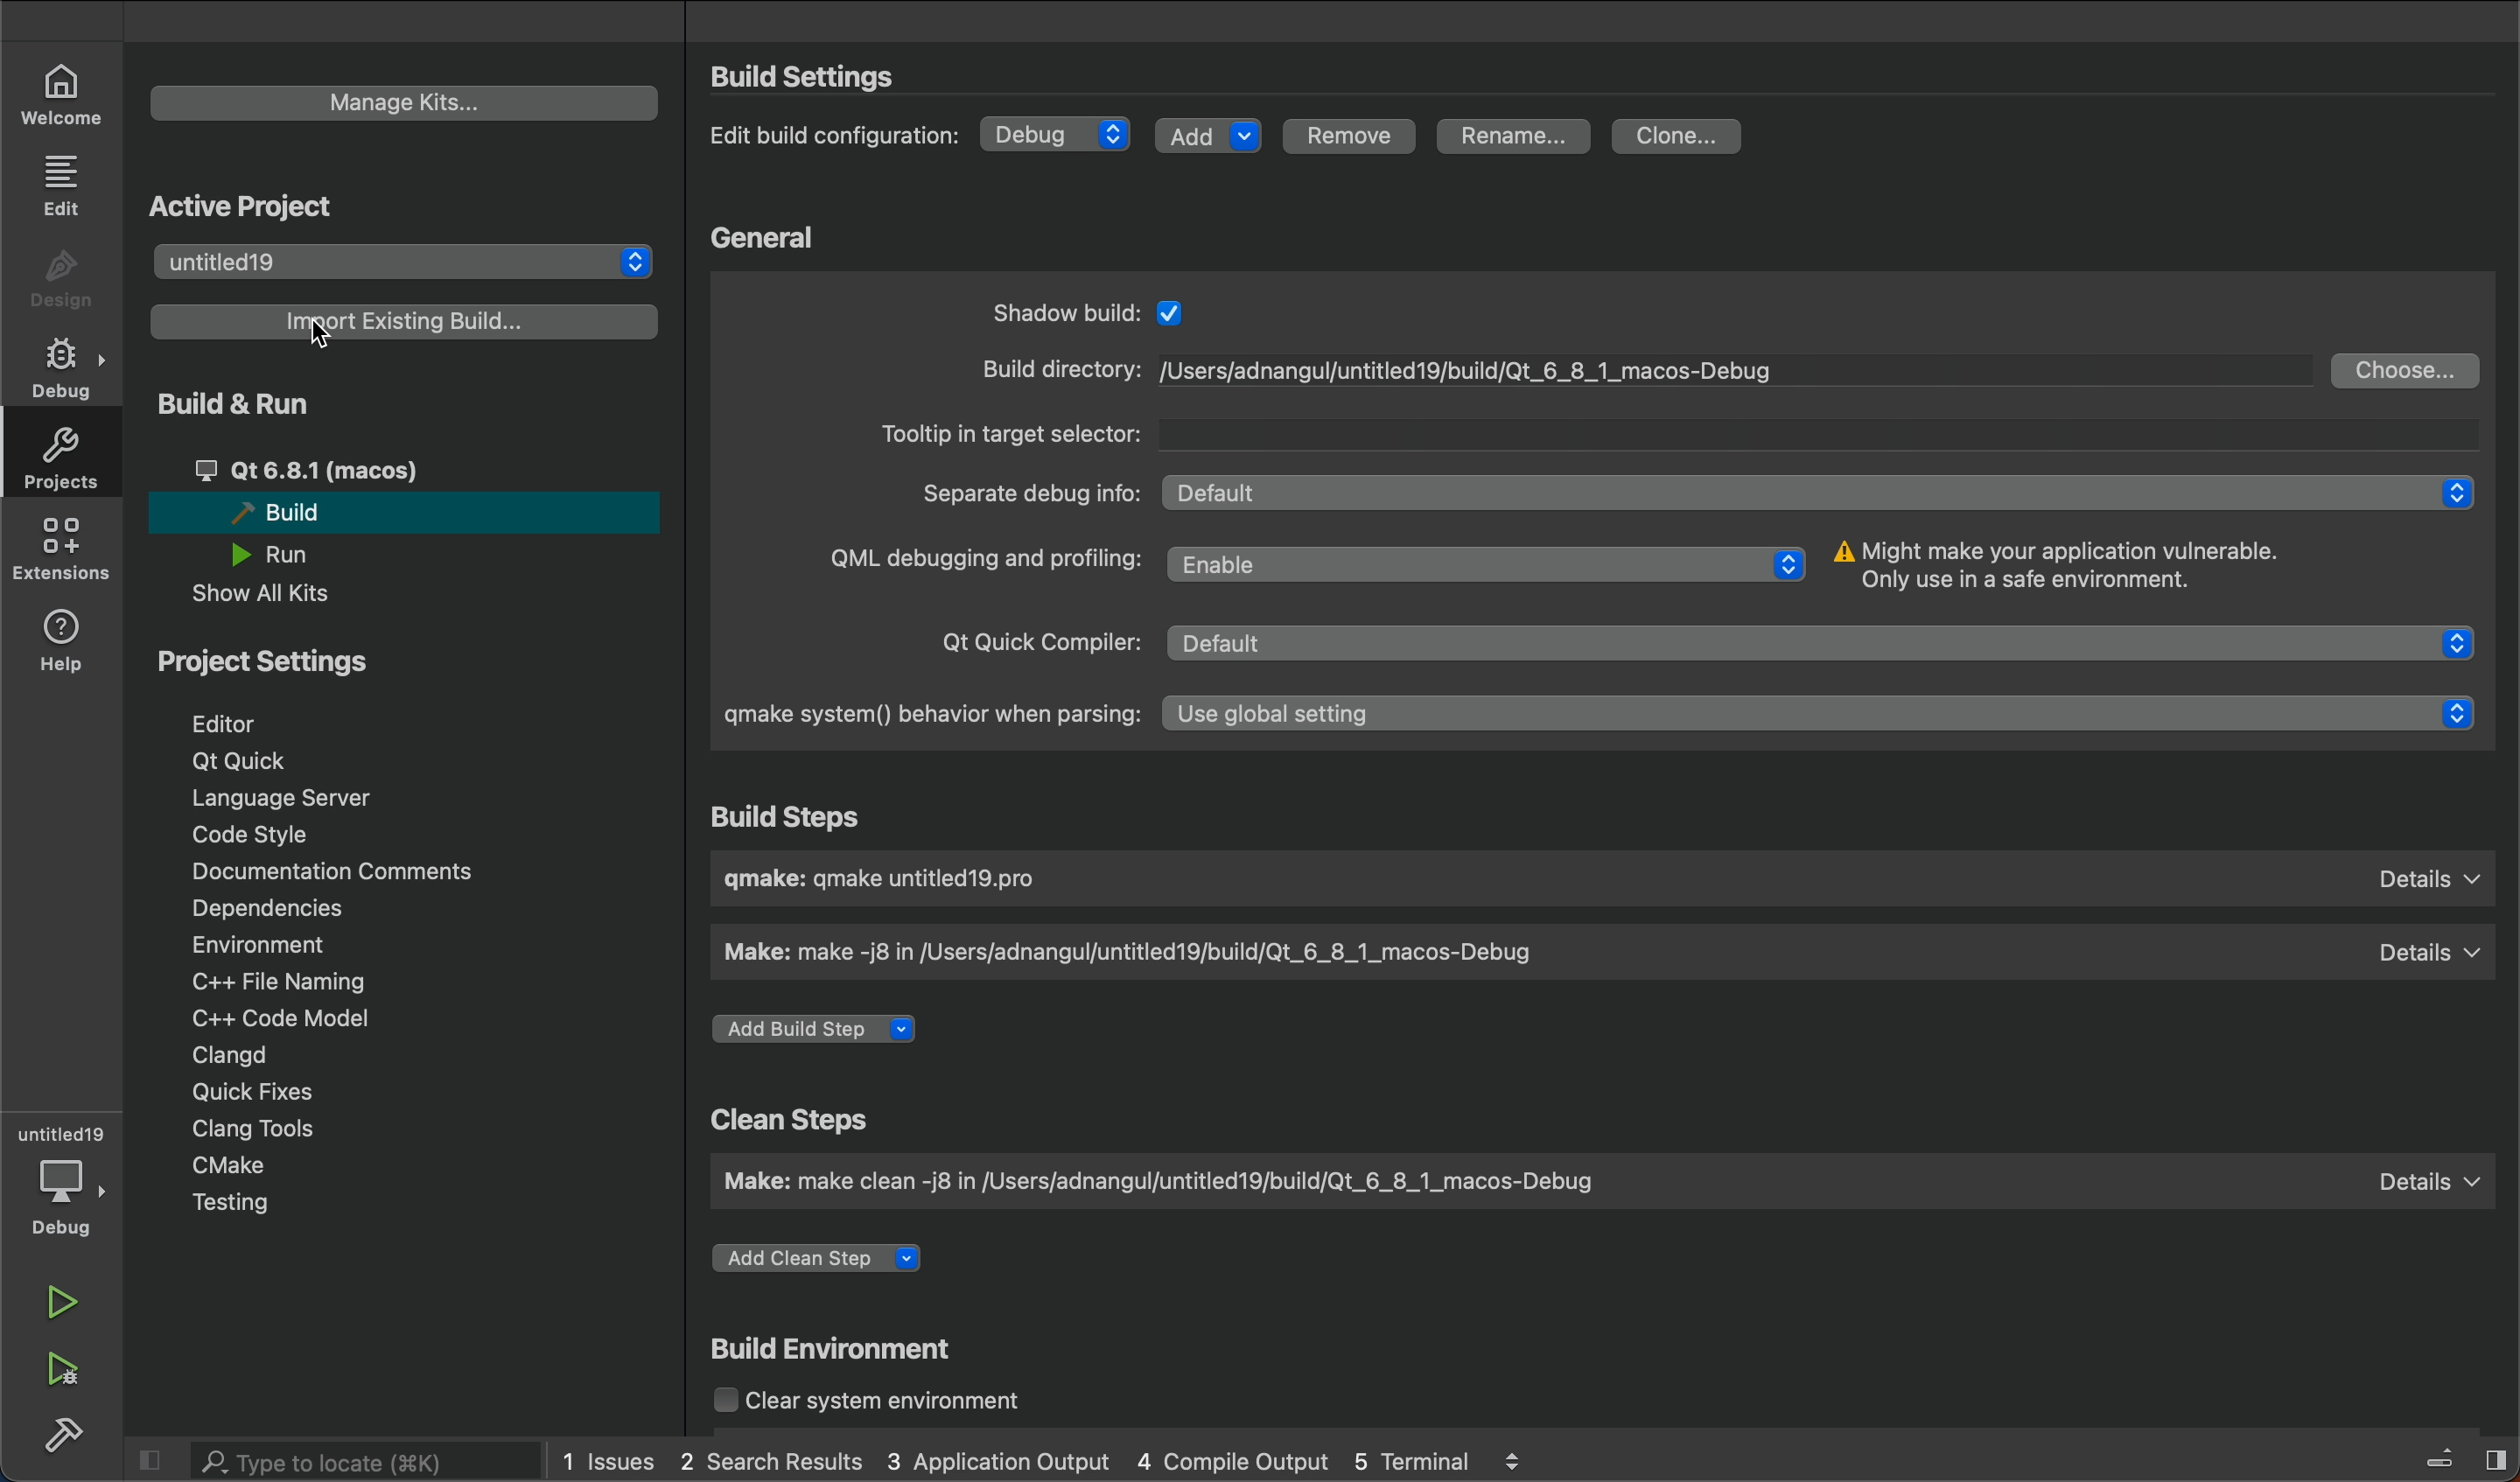  What do you see at coordinates (67, 1304) in the screenshot?
I see `run` at bounding box center [67, 1304].